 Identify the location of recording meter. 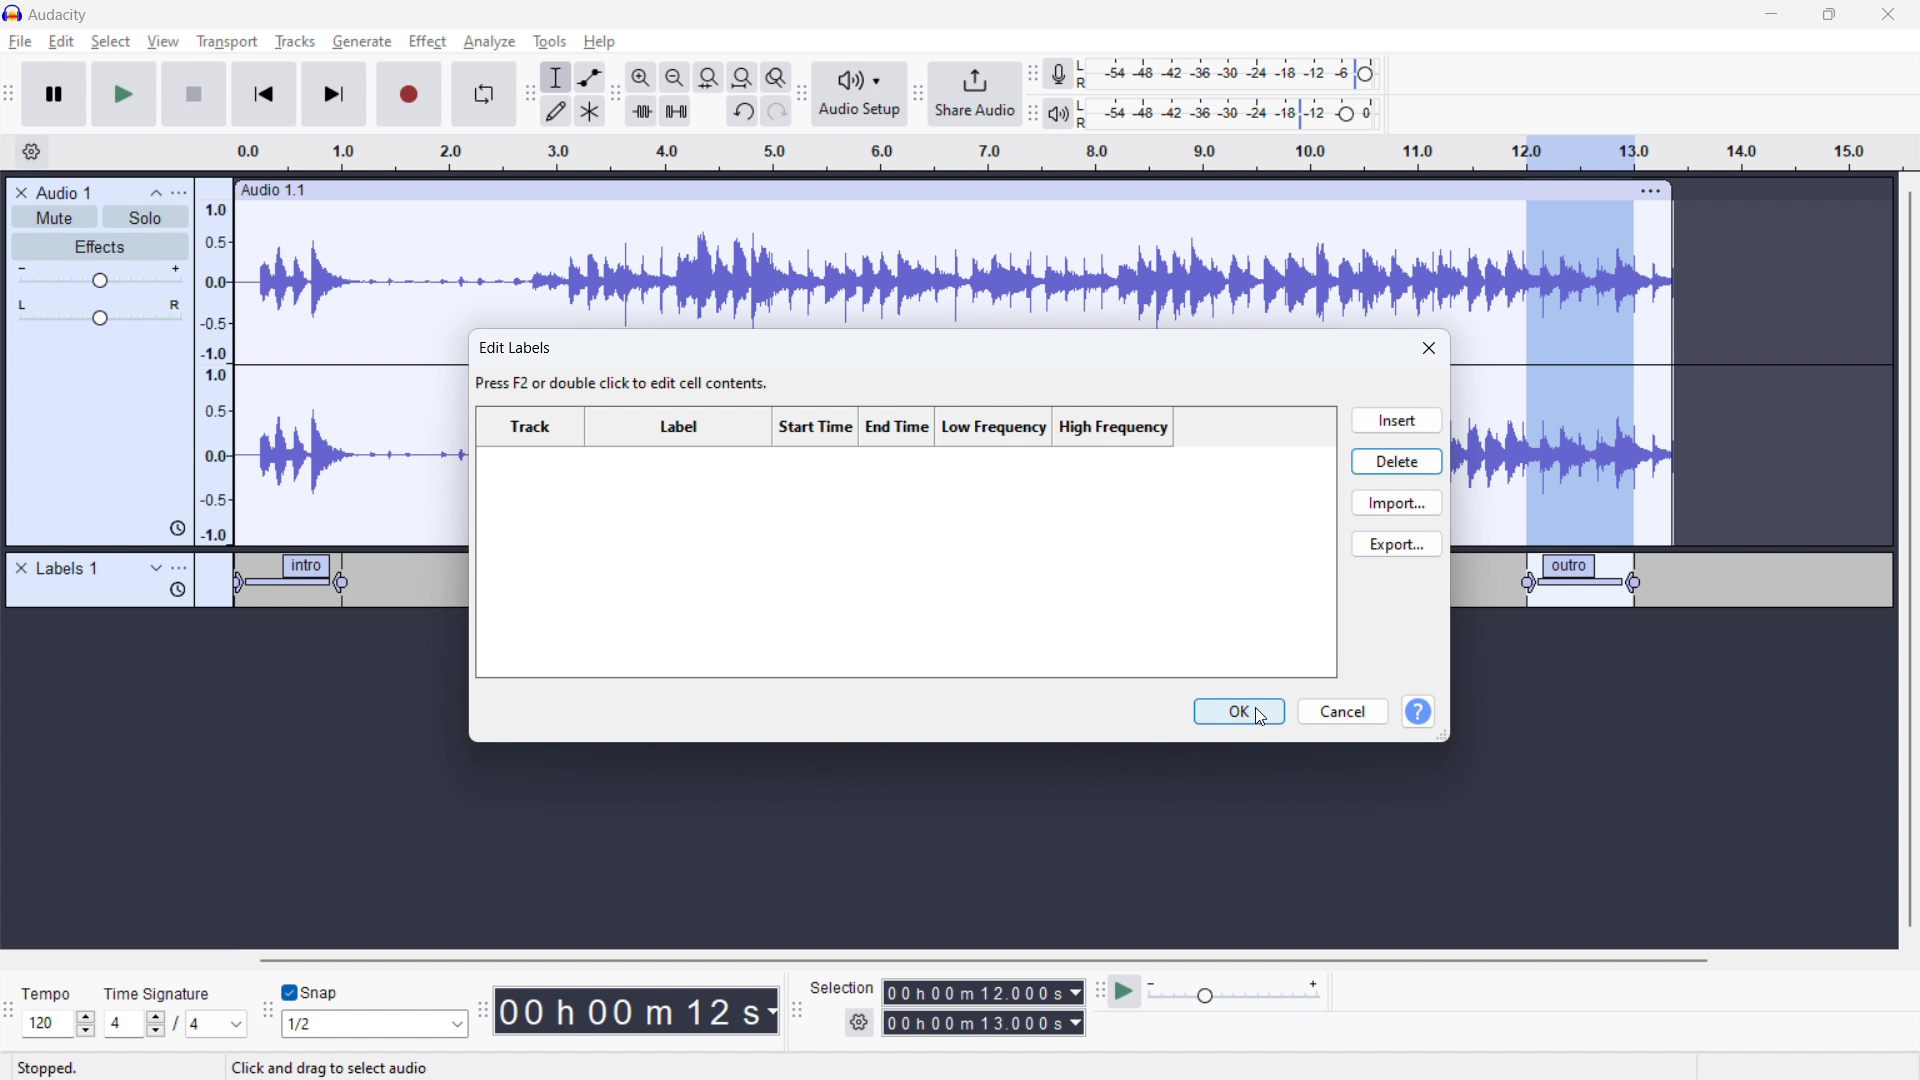
(1059, 74).